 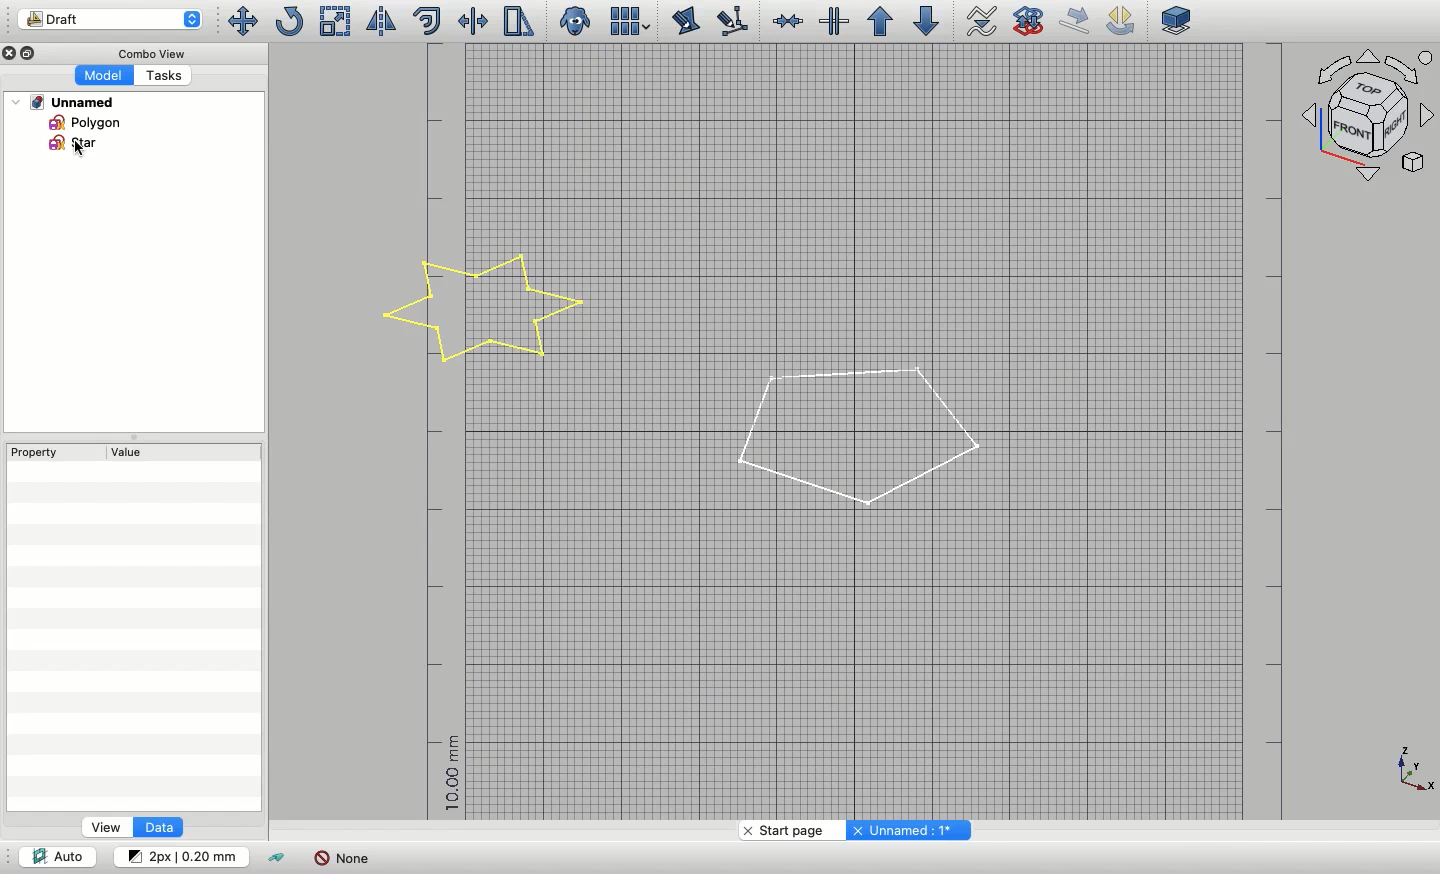 What do you see at coordinates (125, 451) in the screenshot?
I see `Value` at bounding box center [125, 451].